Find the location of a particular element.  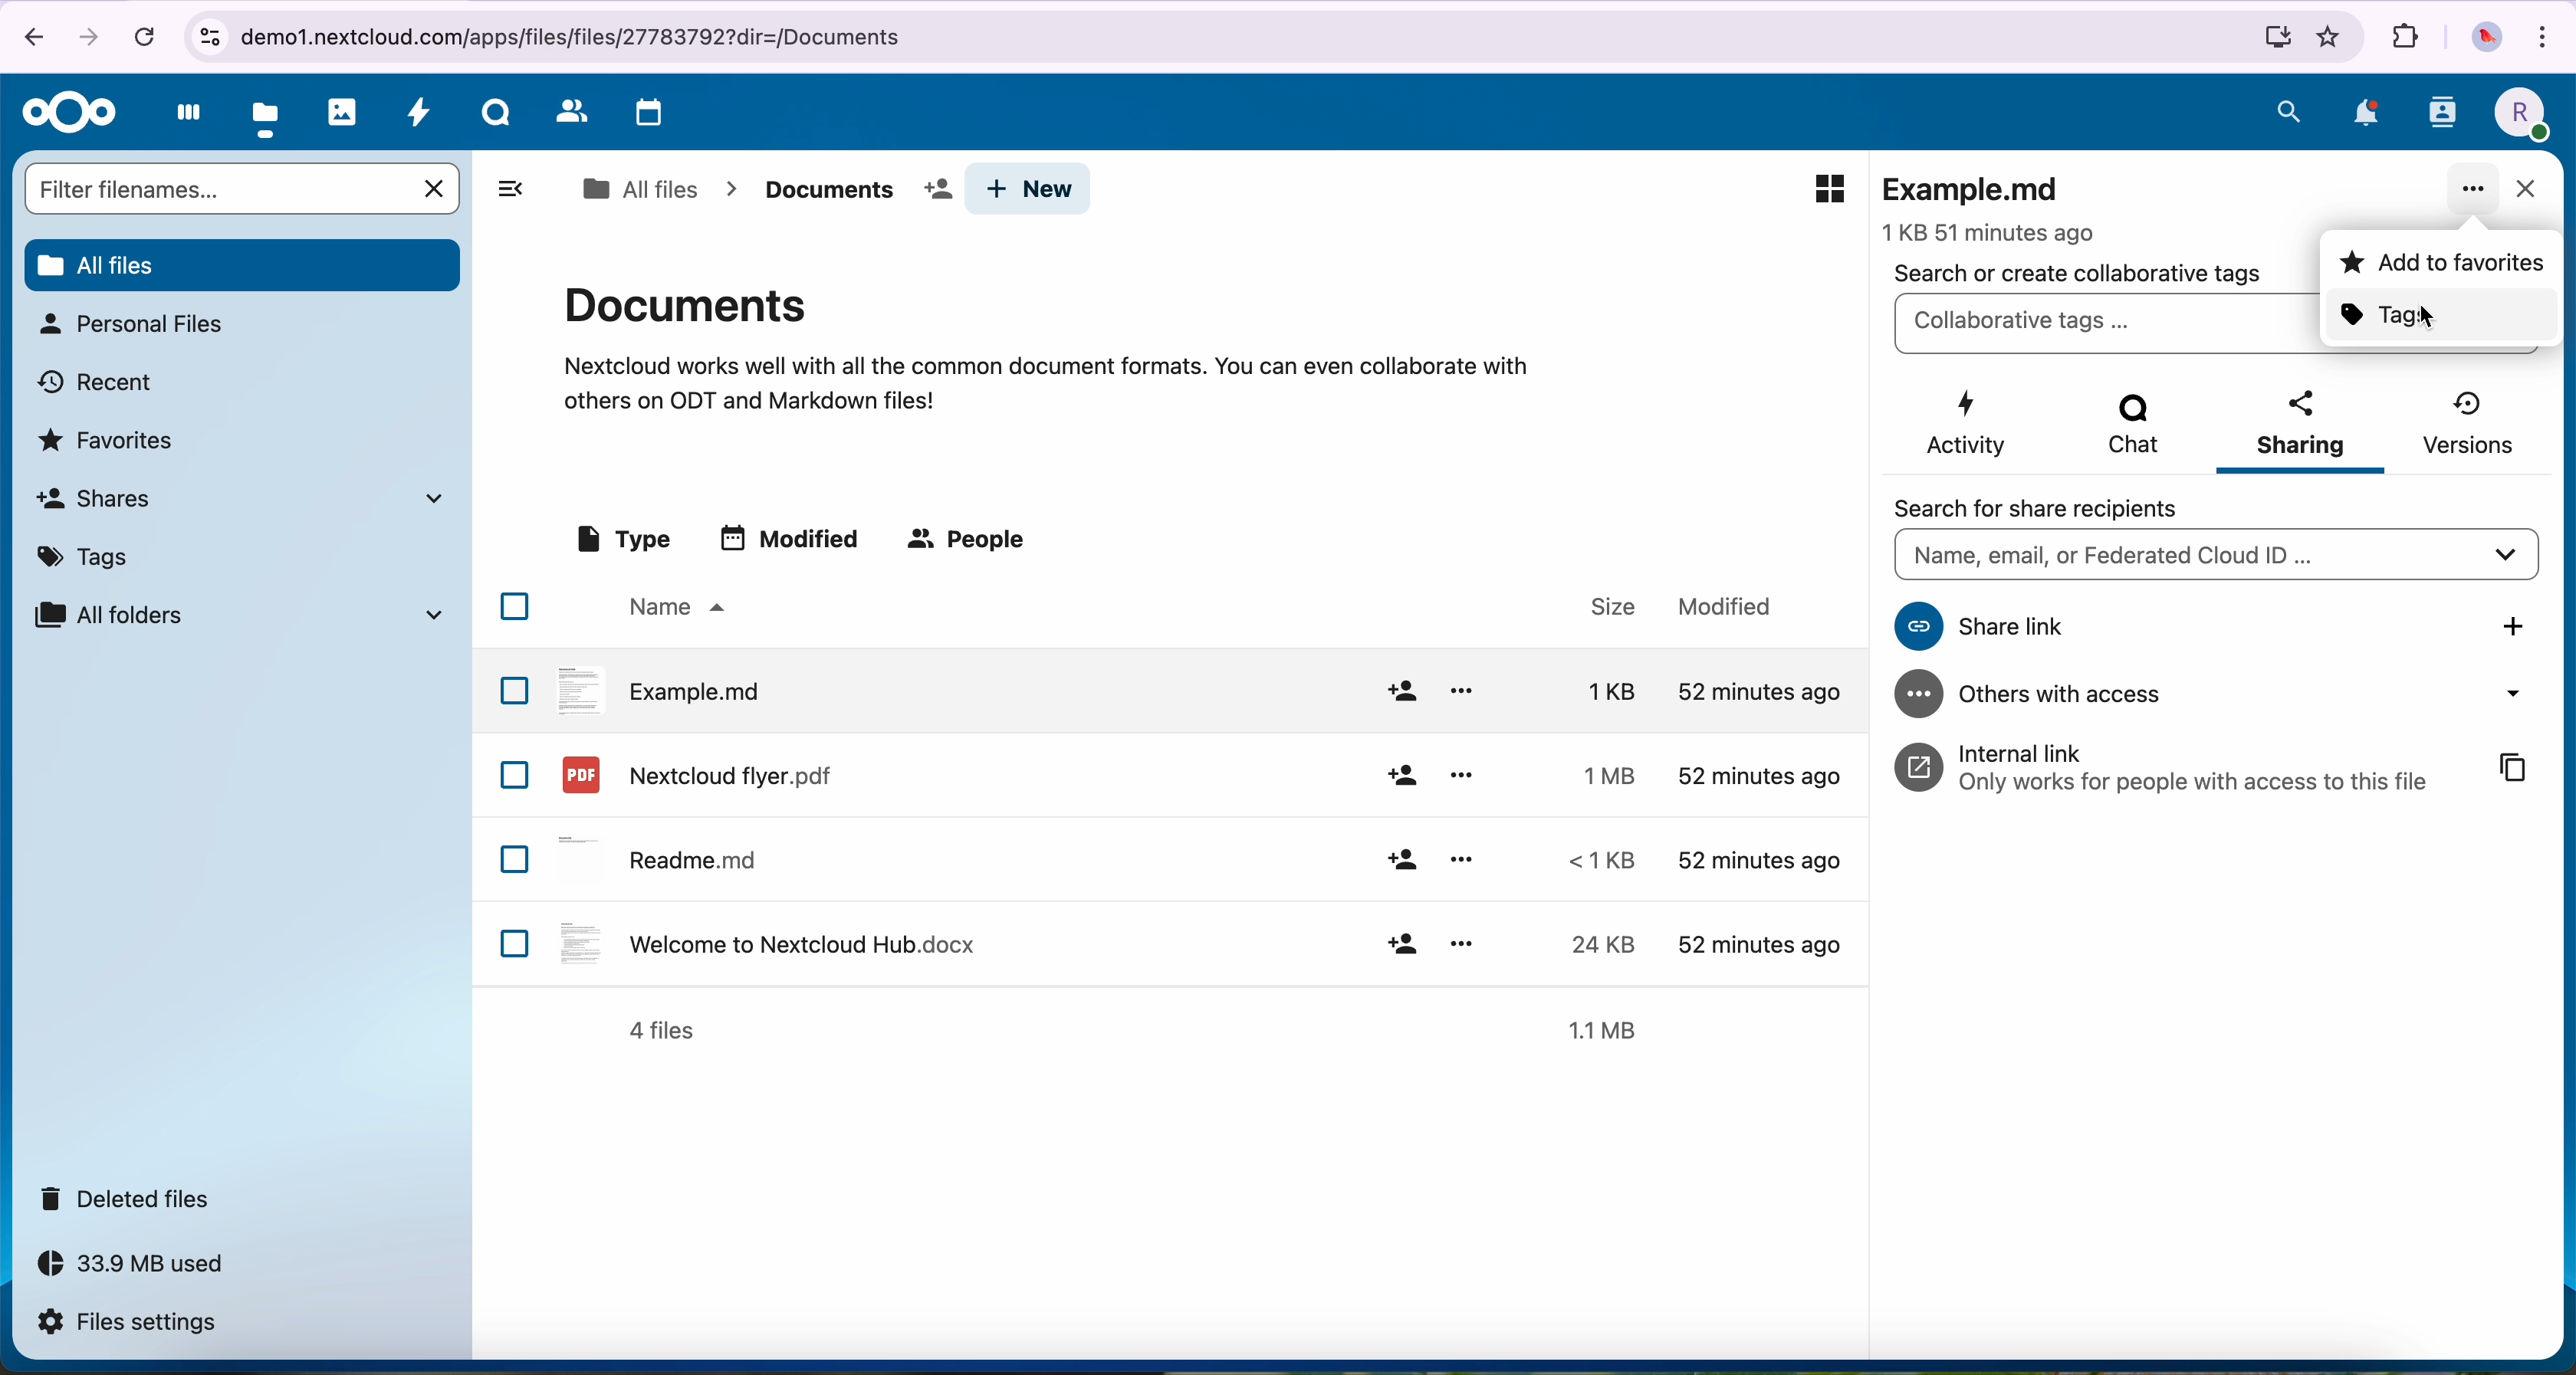

profile picture is located at coordinates (2484, 38).